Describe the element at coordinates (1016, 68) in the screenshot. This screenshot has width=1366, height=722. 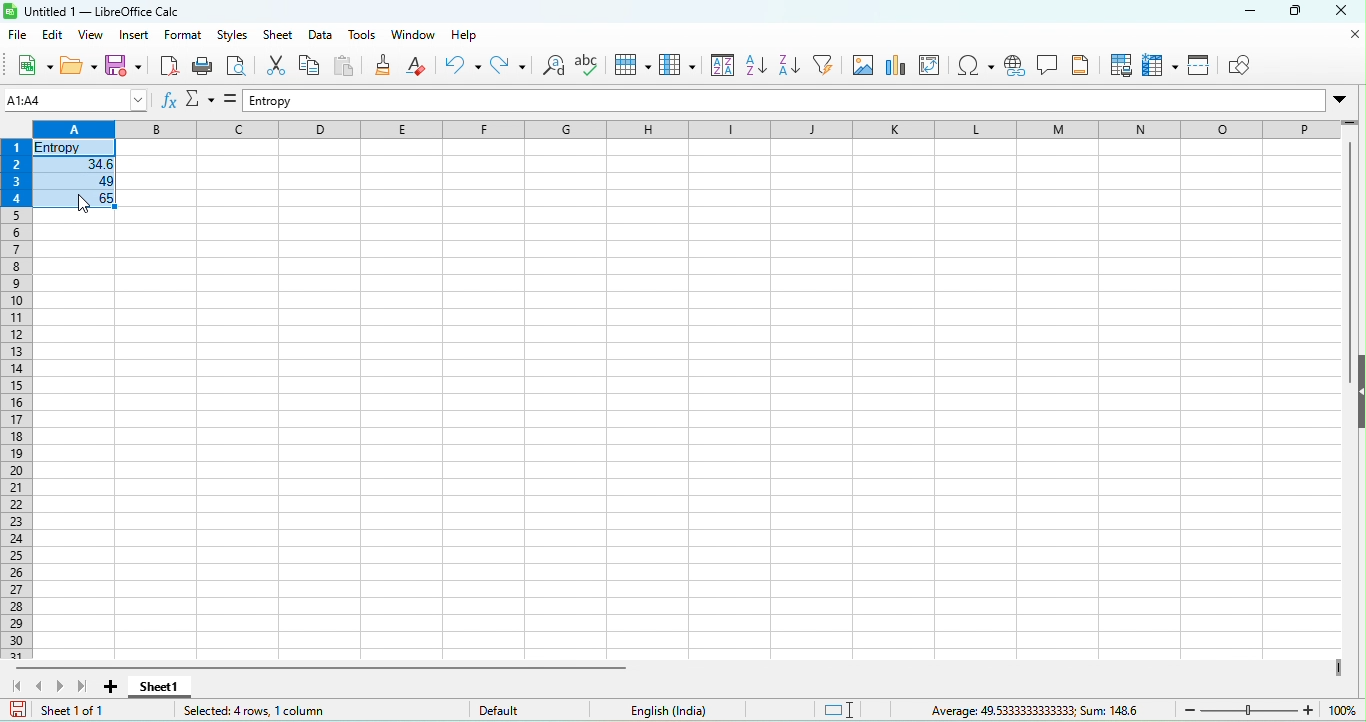
I see `hyperlink` at that location.